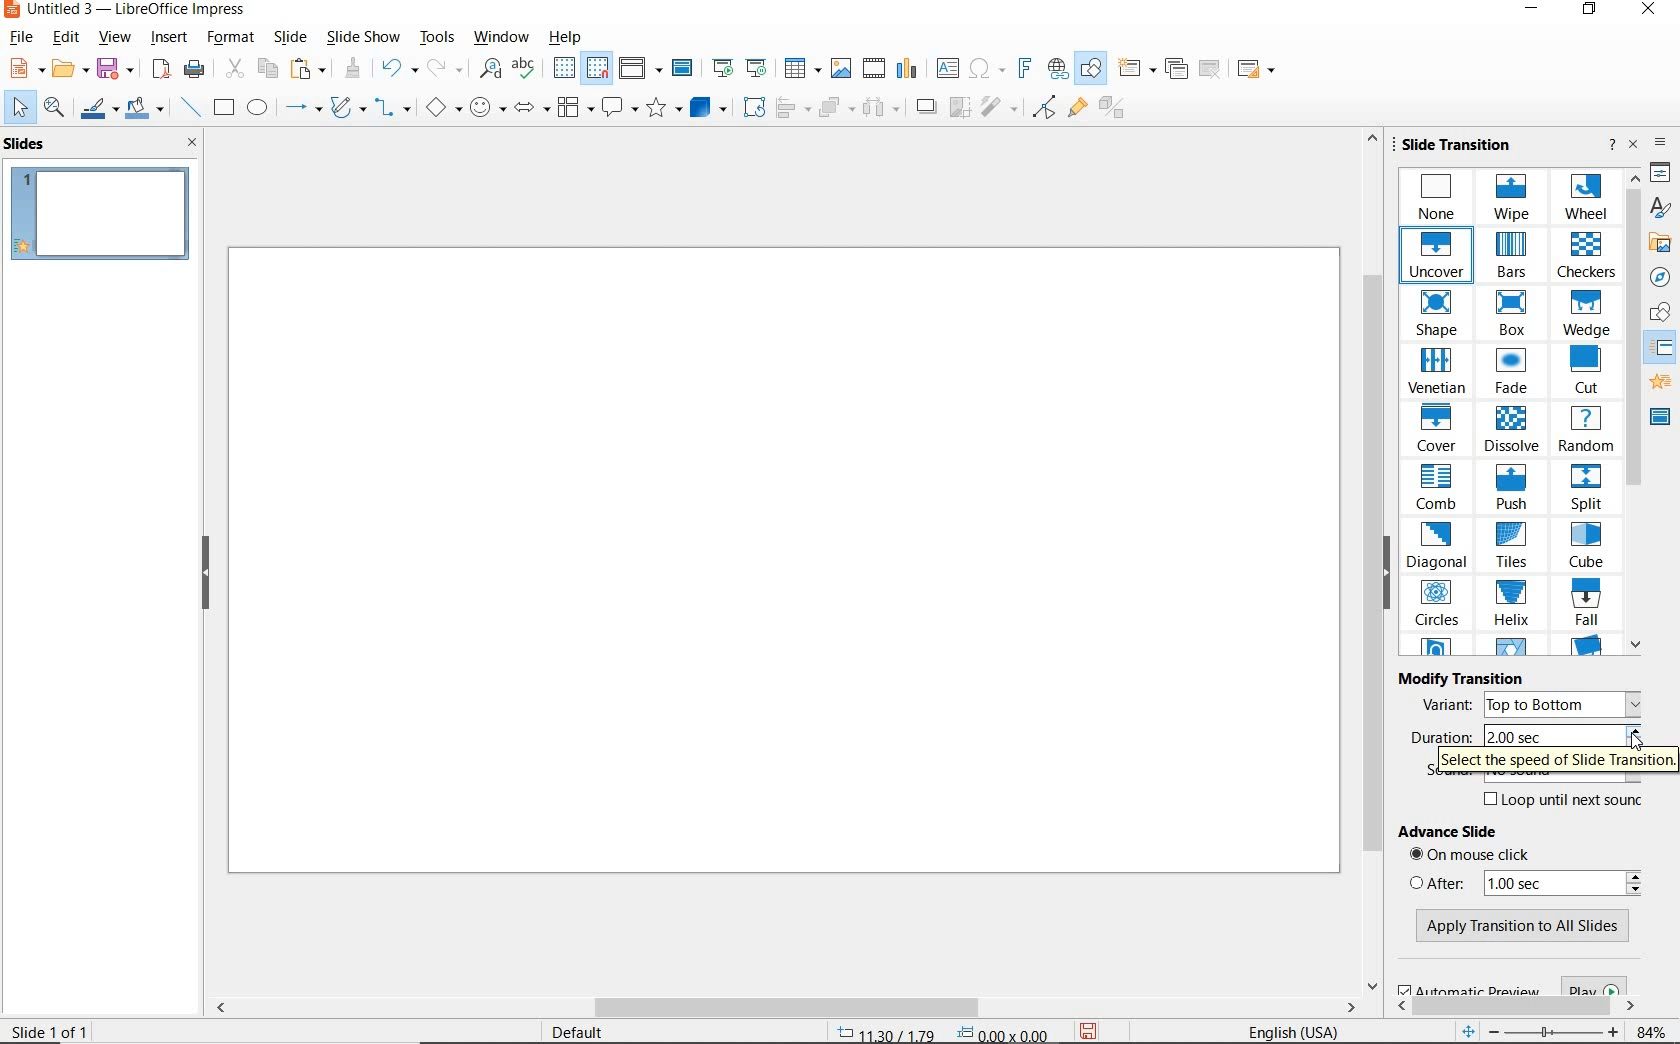 This screenshot has height=1044, width=1680. I want to click on HIDE, so click(206, 573).